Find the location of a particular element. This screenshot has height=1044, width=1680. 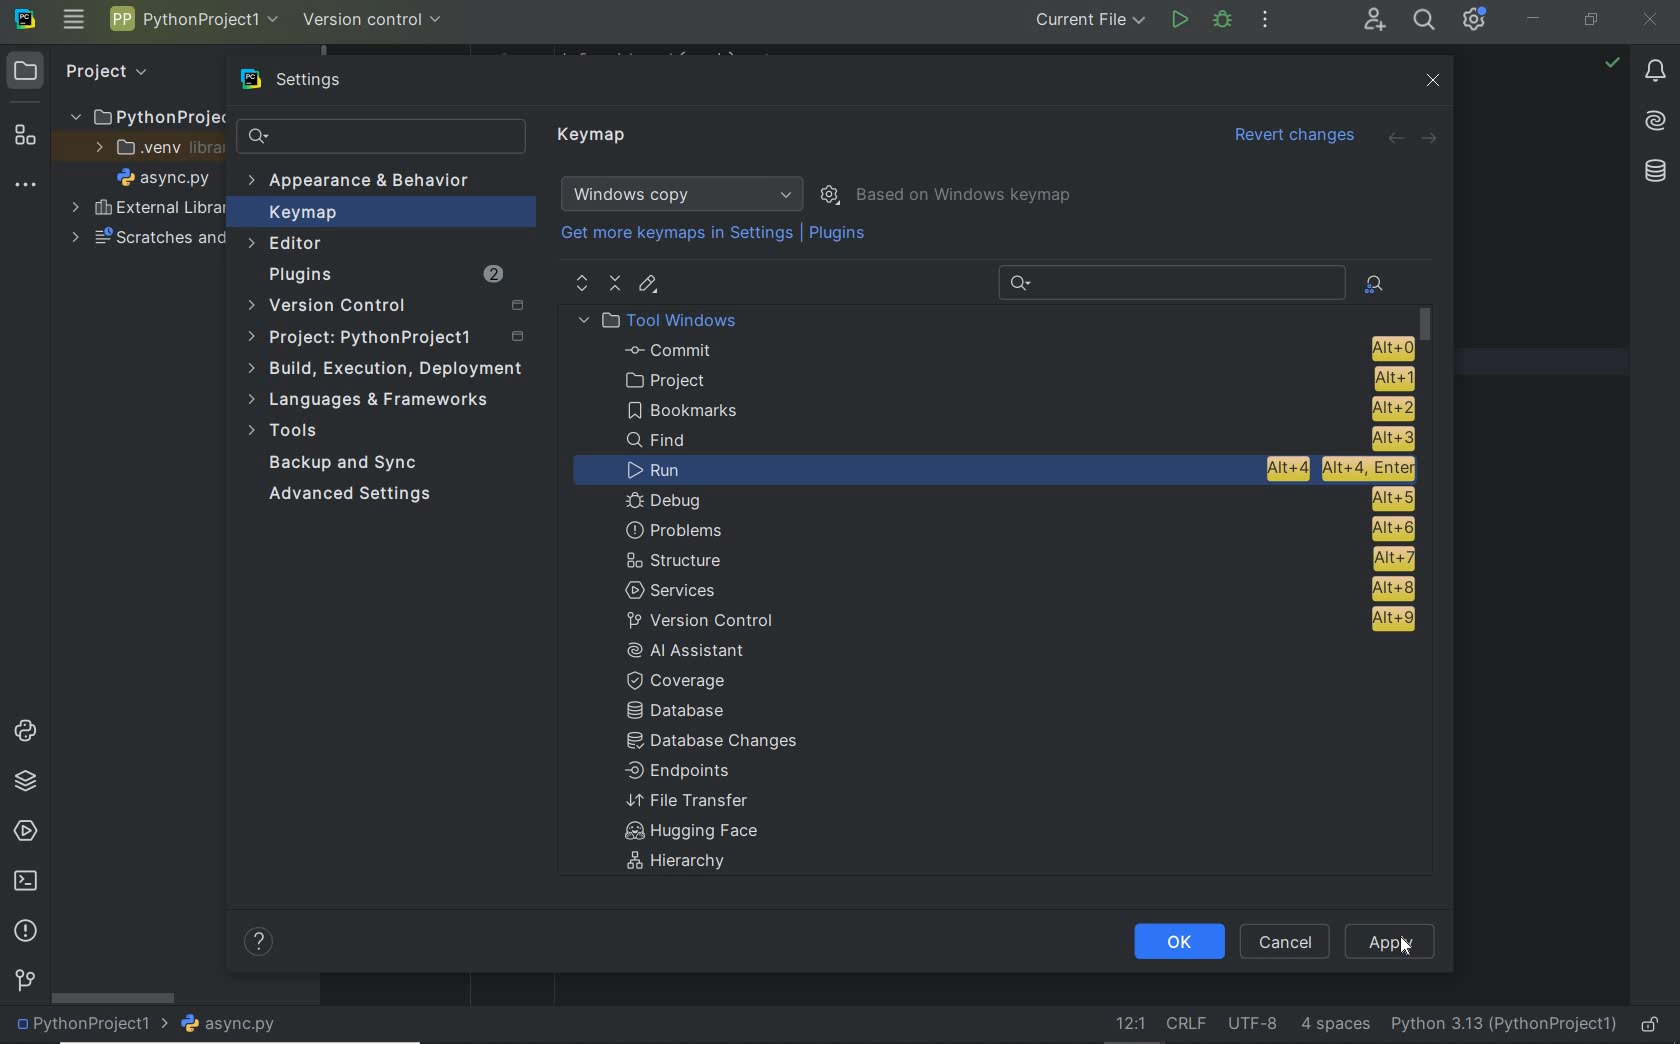

Backup and Sync is located at coordinates (345, 464).